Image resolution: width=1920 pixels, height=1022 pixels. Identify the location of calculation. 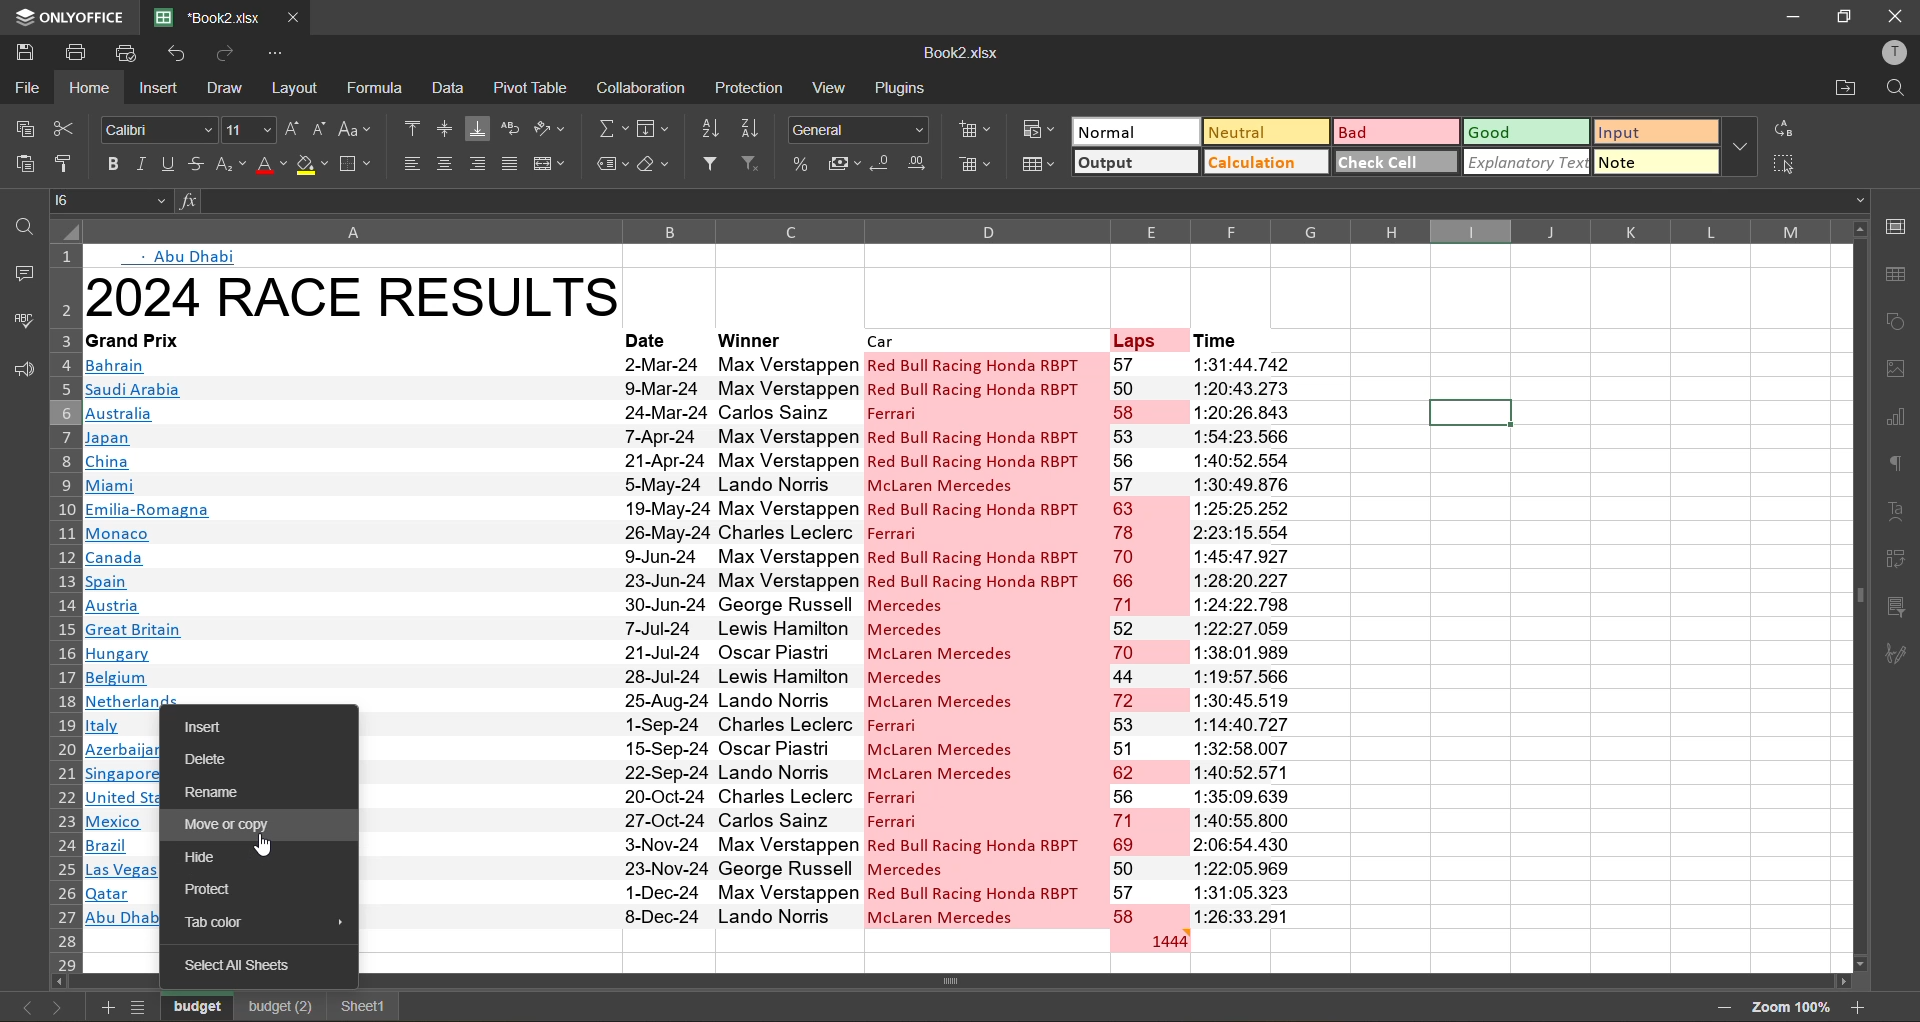
(1267, 163).